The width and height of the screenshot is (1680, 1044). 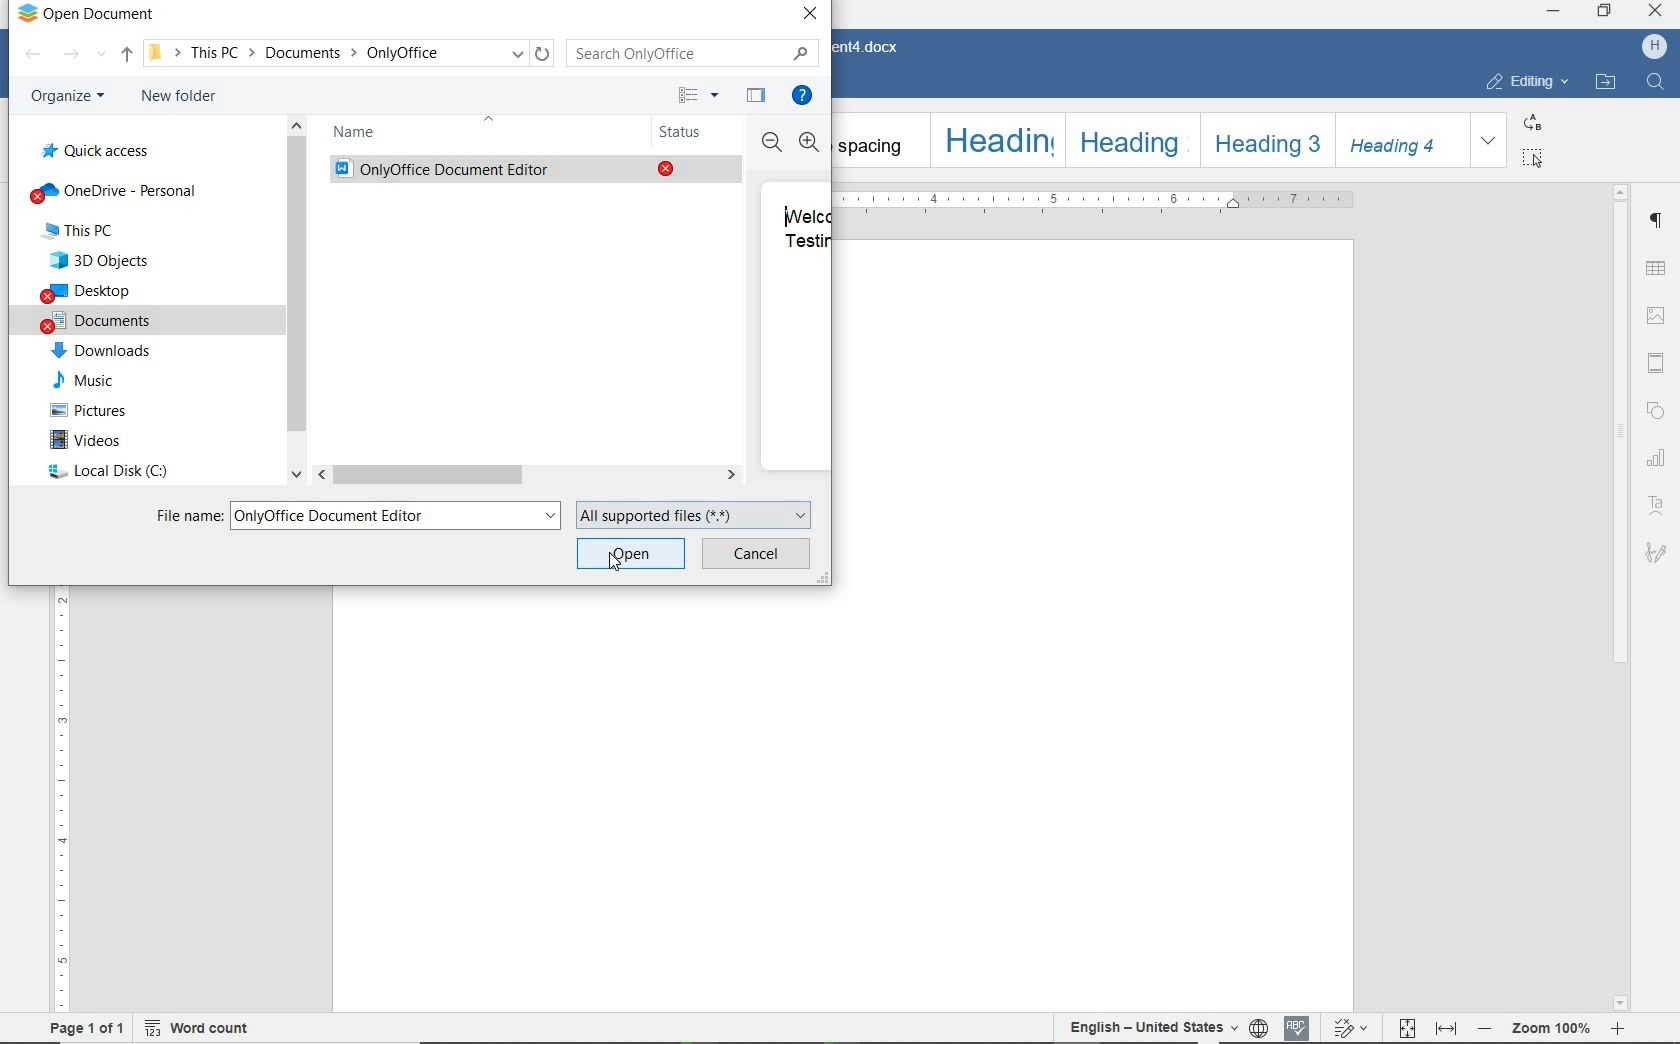 What do you see at coordinates (774, 141) in the screenshot?
I see `Zoom out` at bounding box center [774, 141].